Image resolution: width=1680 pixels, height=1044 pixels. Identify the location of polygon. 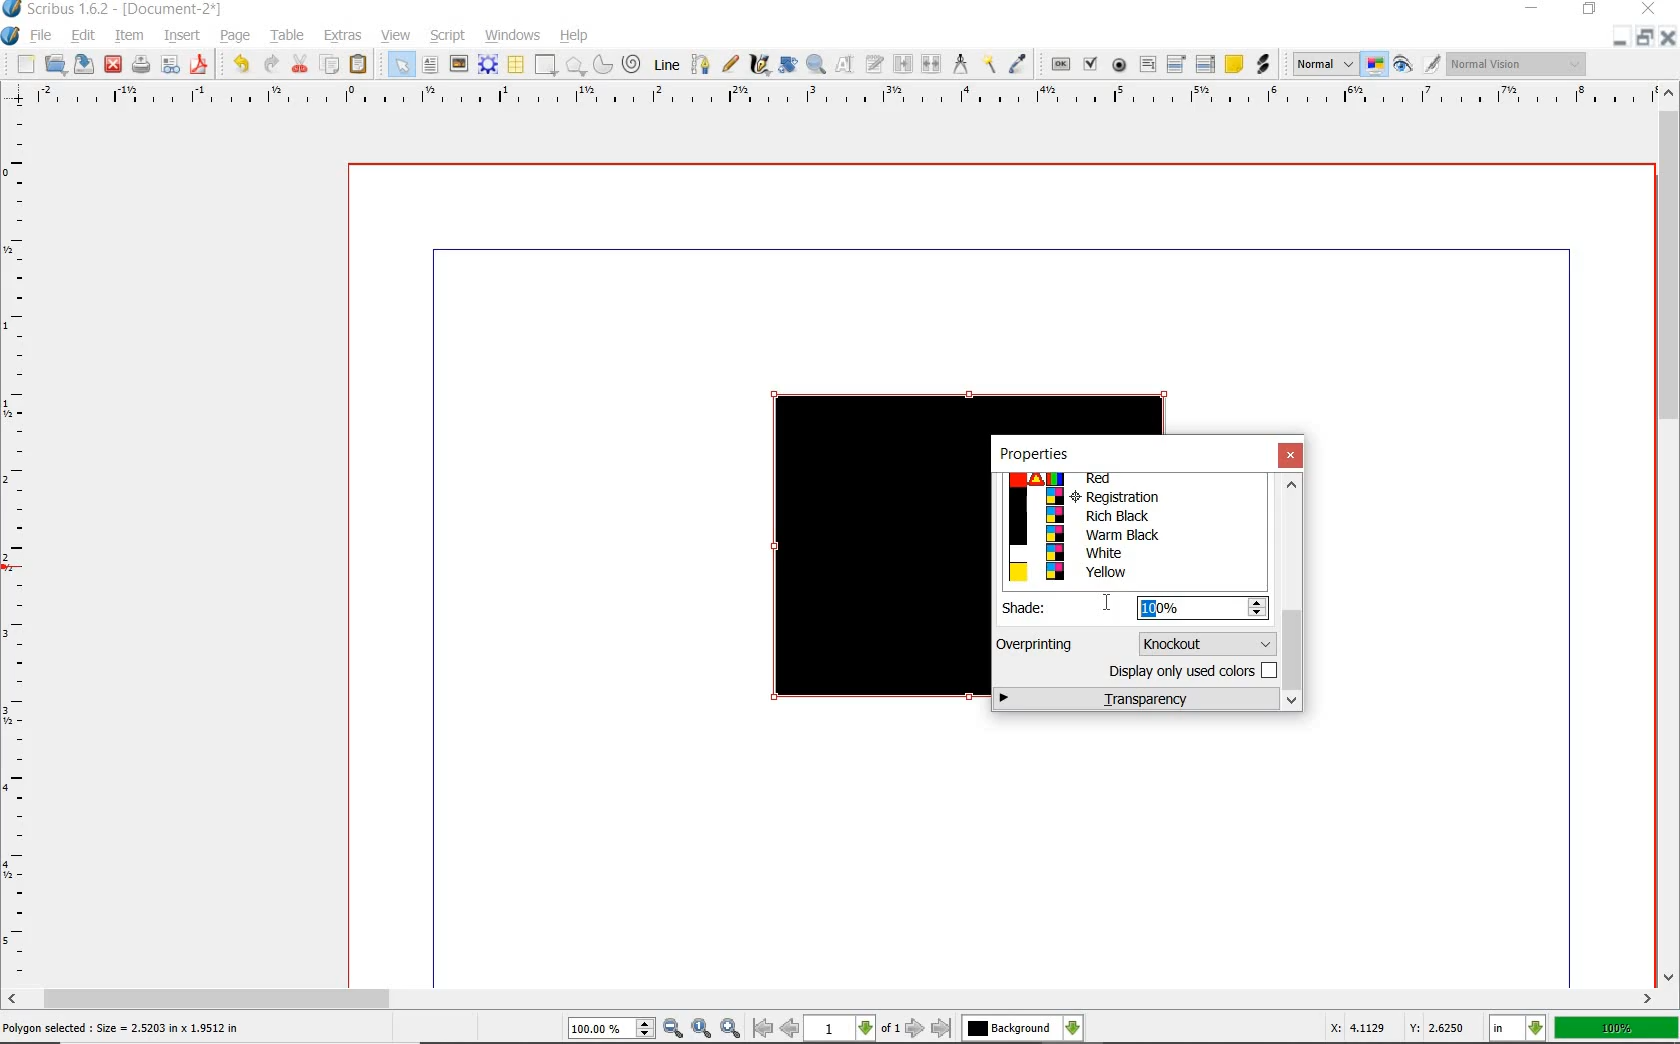
(575, 64).